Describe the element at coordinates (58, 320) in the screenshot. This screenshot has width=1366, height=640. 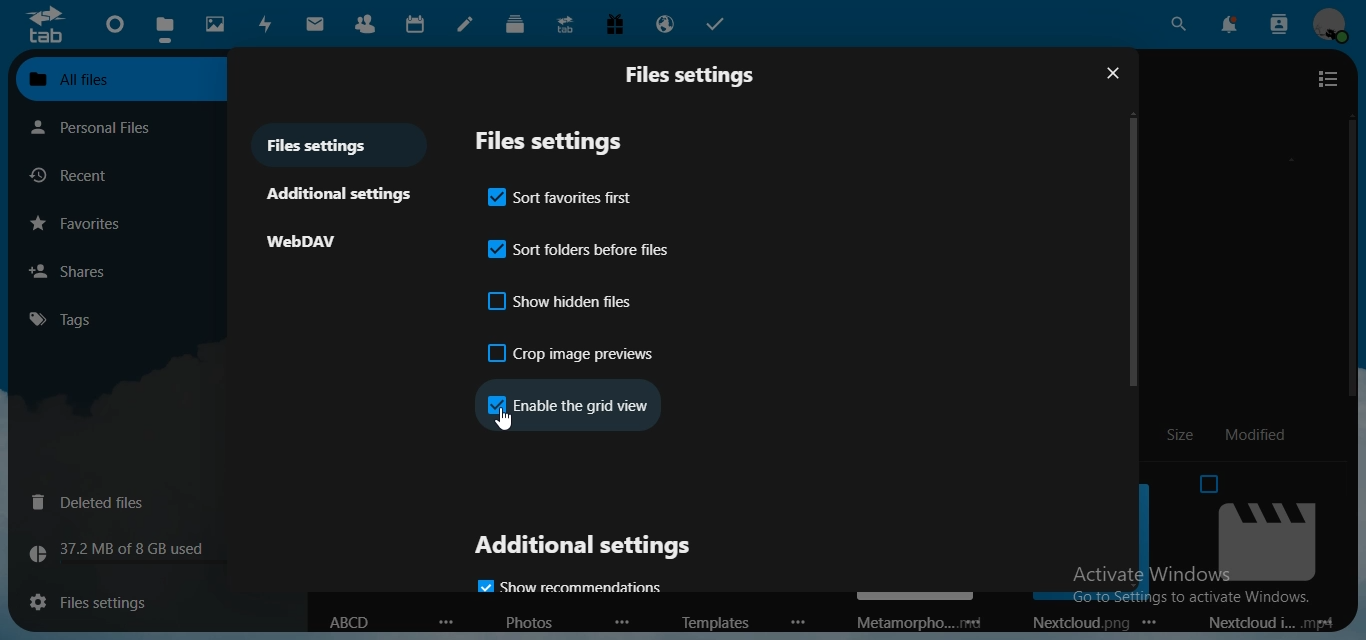
I see `tags` at that location.